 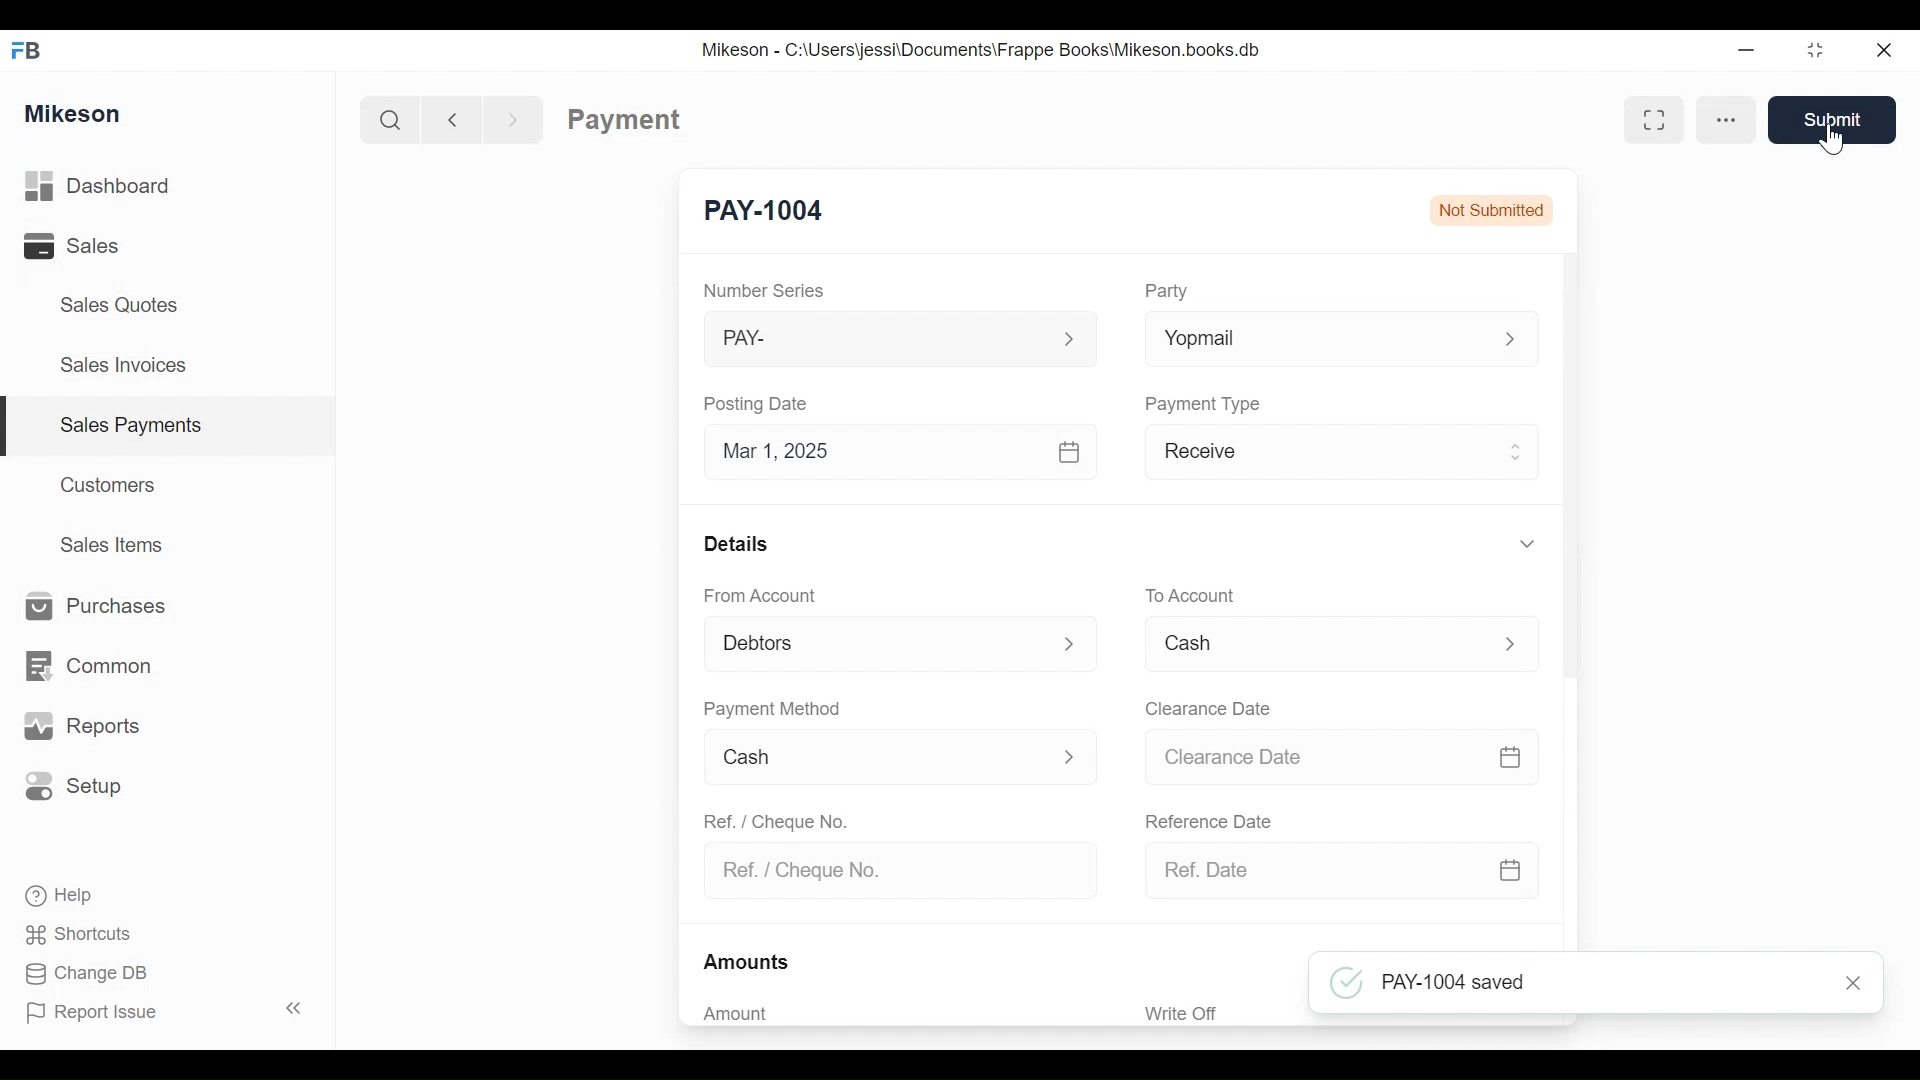 What do you see at coordinates (520, 118) in the screenshot?
I see `Forward` at bounding box center [520, 118].